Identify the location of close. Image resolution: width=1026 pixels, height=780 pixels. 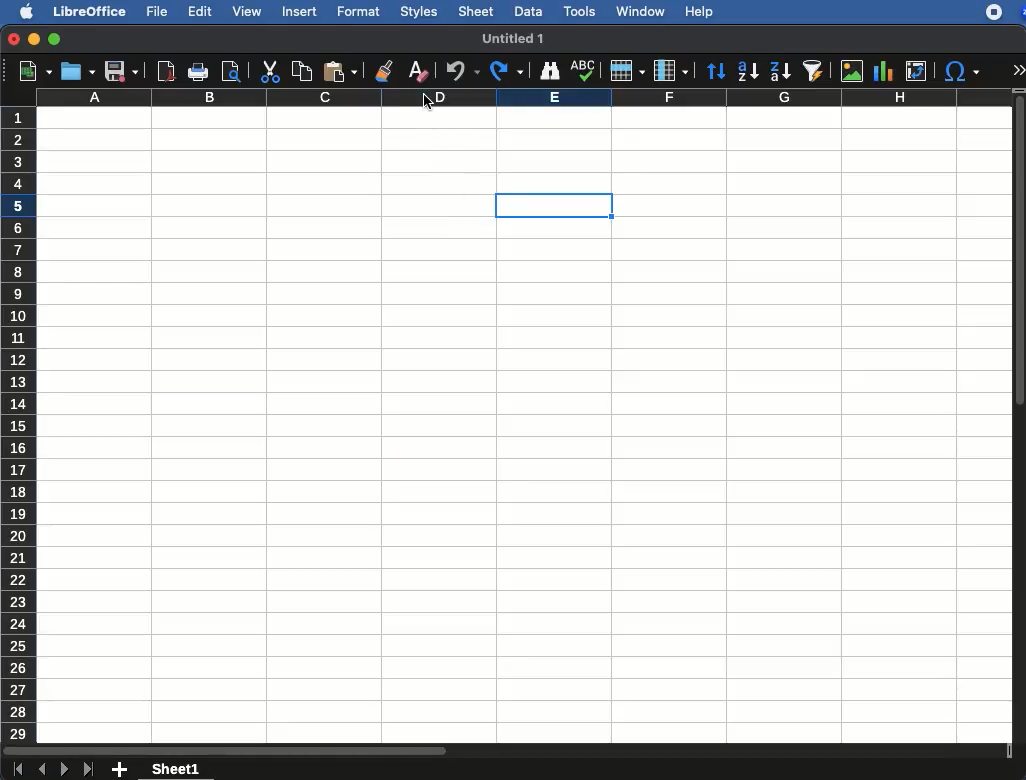
(13, 39).